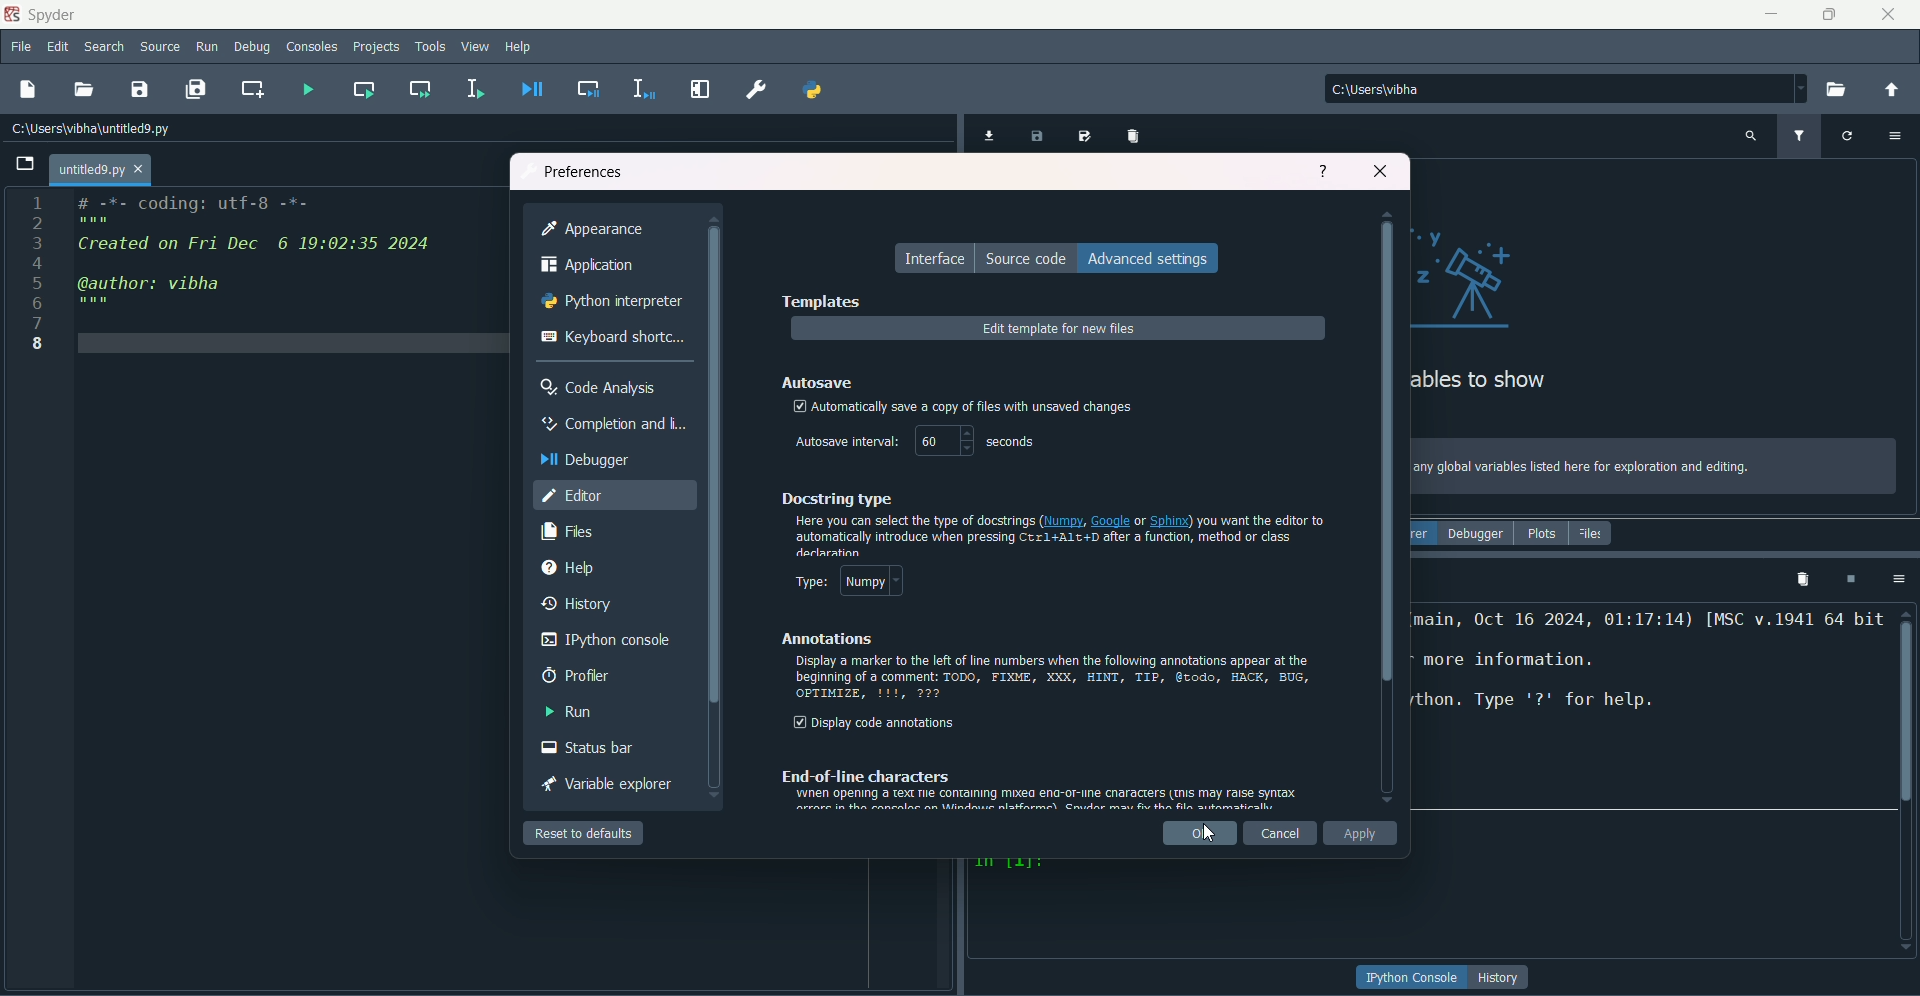  Describe the element at coordinates (1751, 135) in the screenshot. I see `search variable` at that location.